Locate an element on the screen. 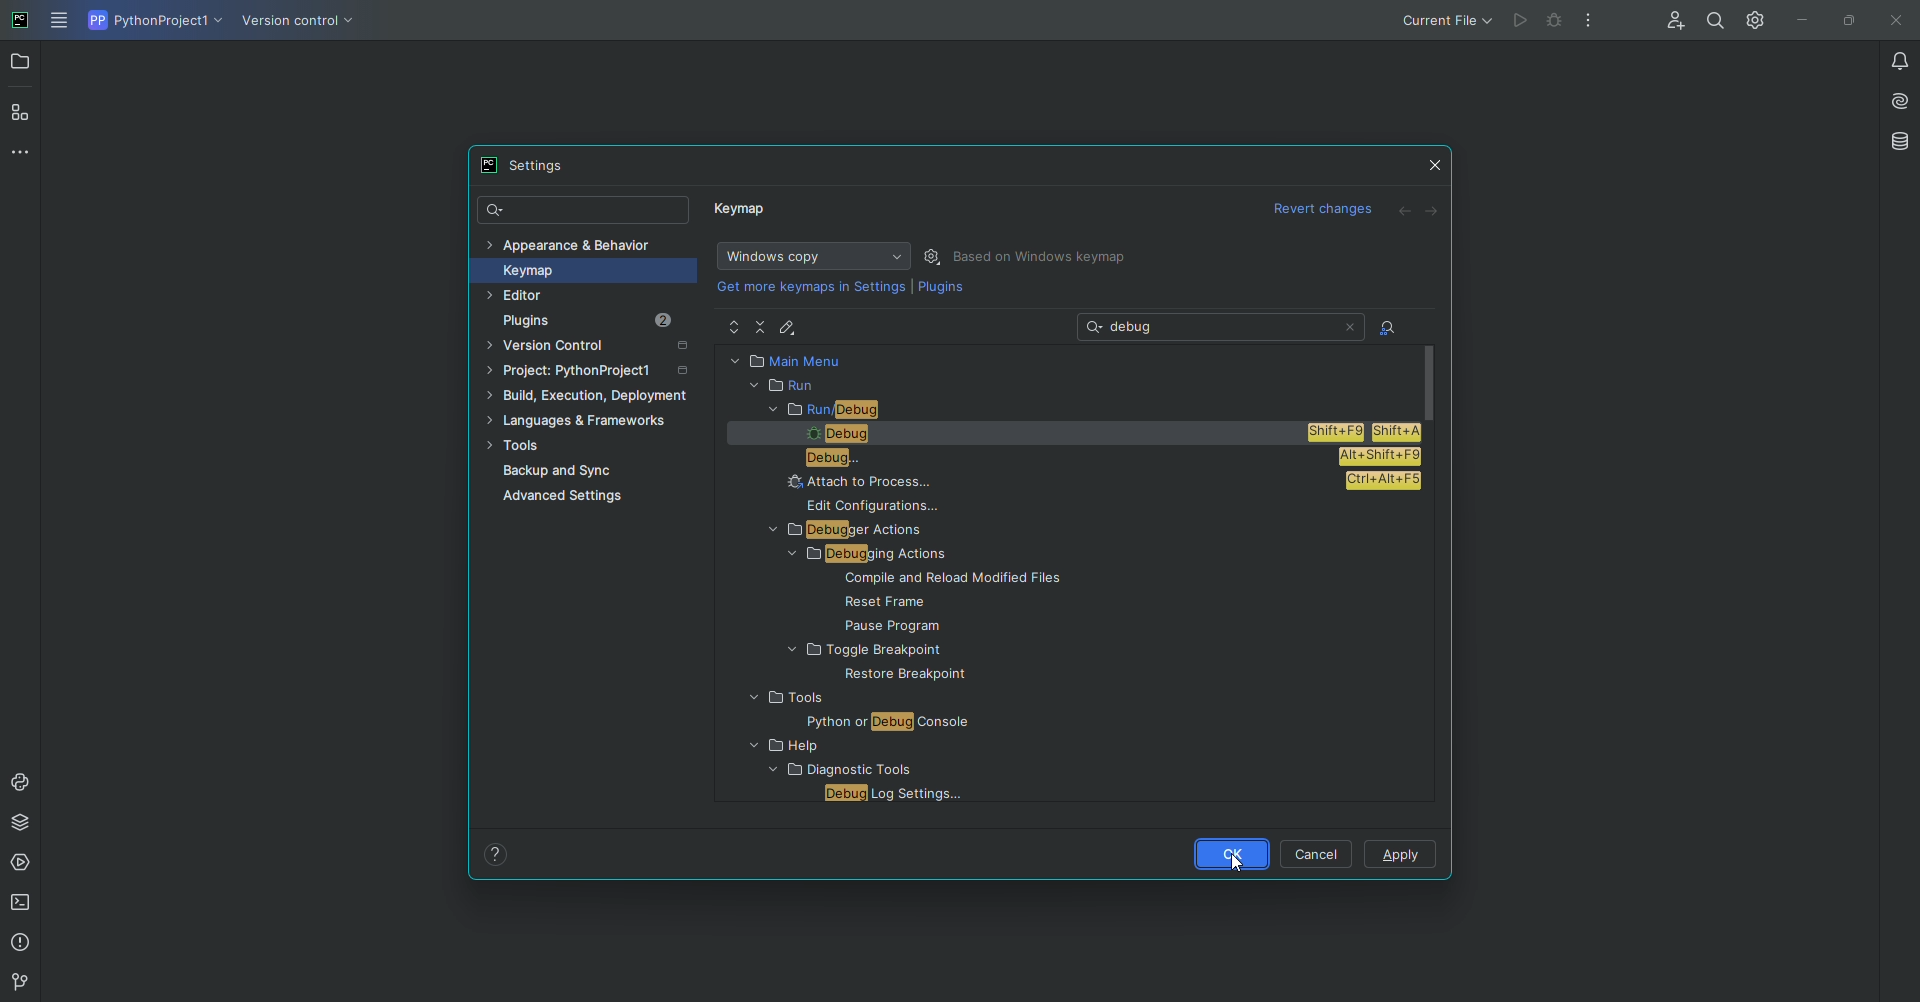  Languages and Framework is located at coordinates (585, 422).